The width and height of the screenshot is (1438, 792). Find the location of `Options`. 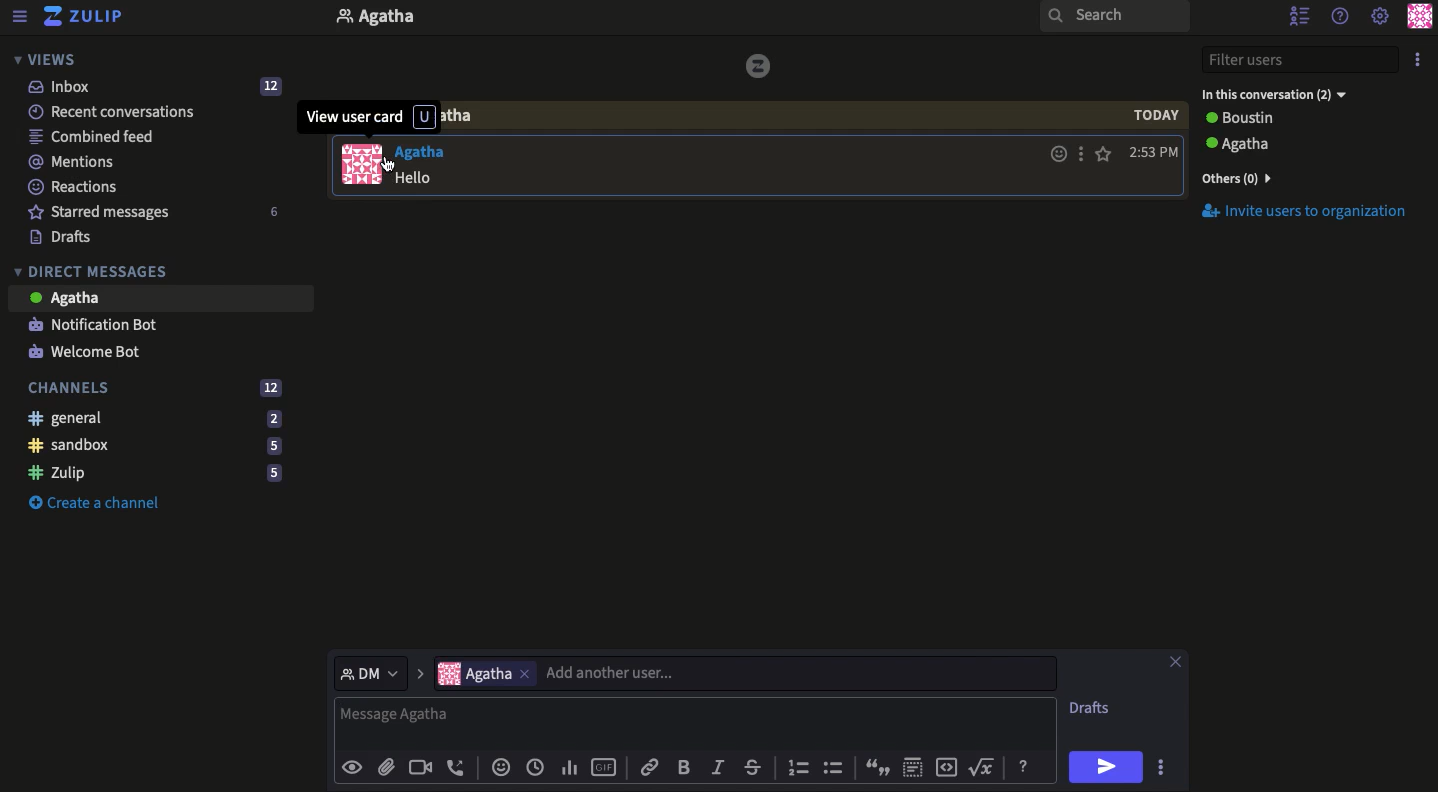

Options is located at coordinates (1161, 766).